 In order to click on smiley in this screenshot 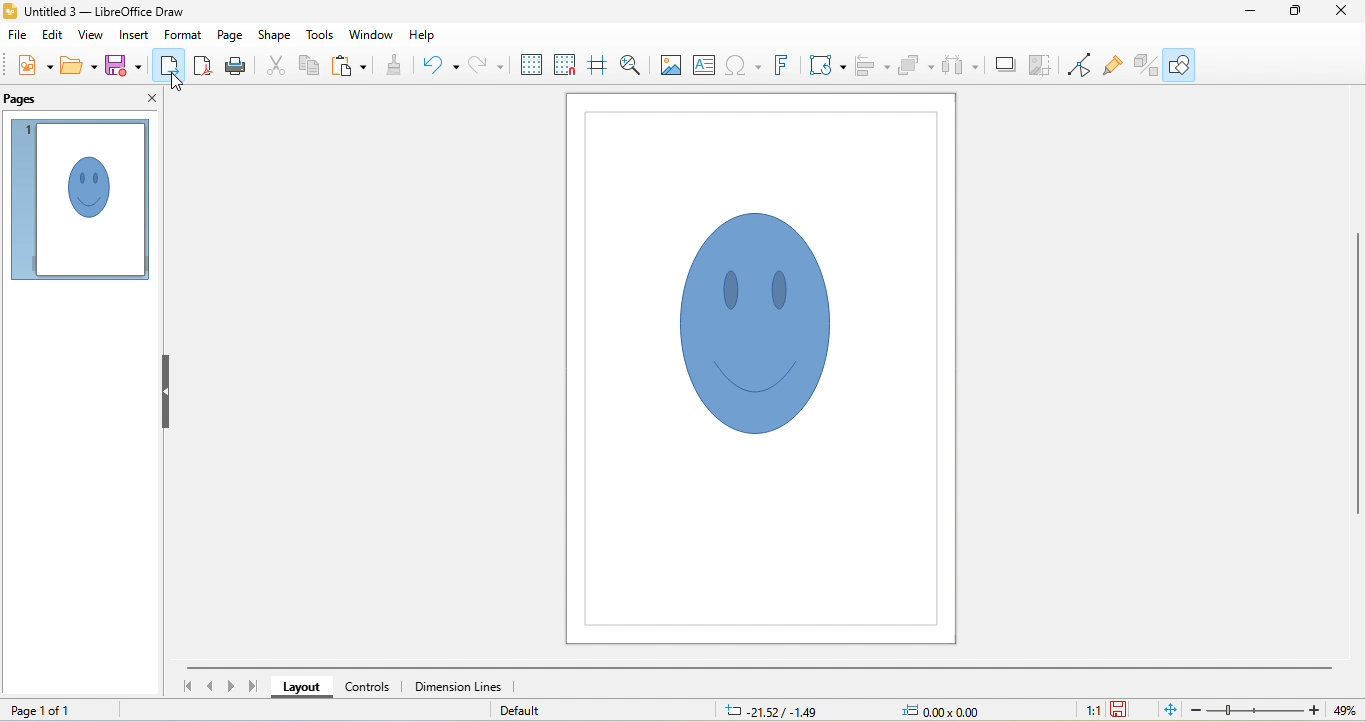, I will do `click(755, 318)`.